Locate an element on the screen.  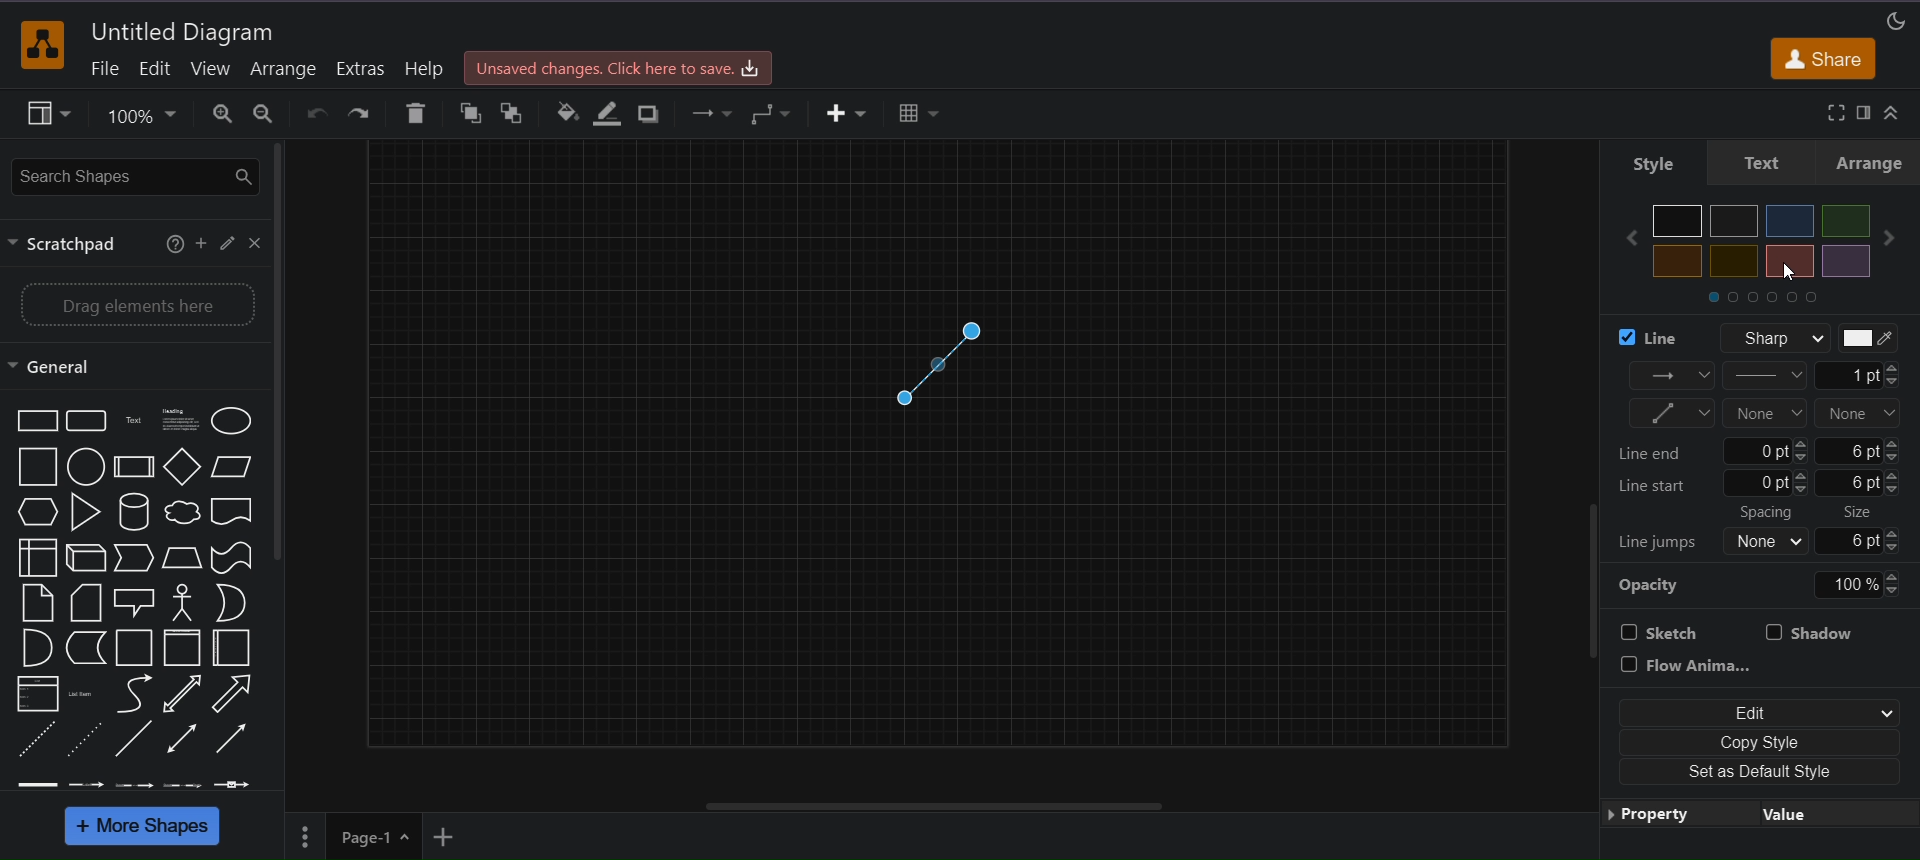
line width is located at coordinates (1861, 375).